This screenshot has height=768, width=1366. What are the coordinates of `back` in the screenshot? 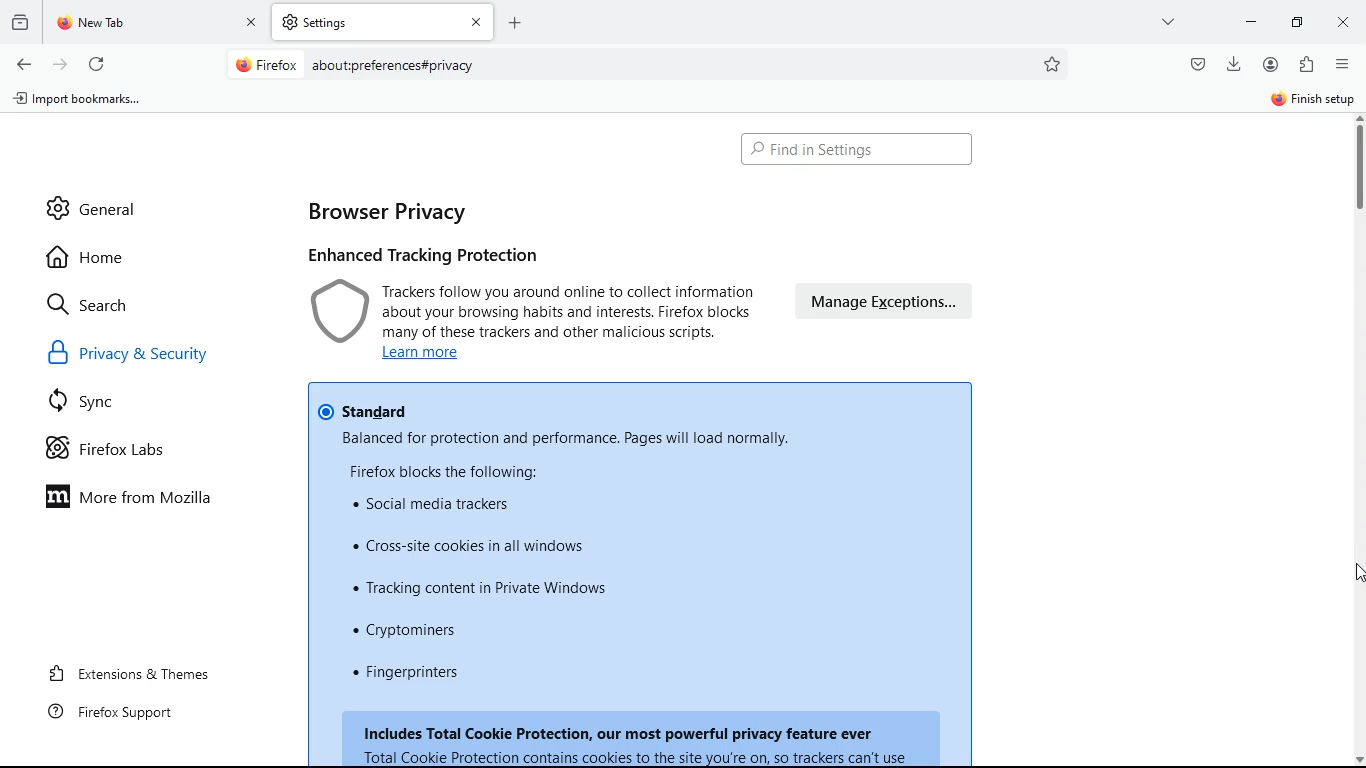 It's located at (22, 65).